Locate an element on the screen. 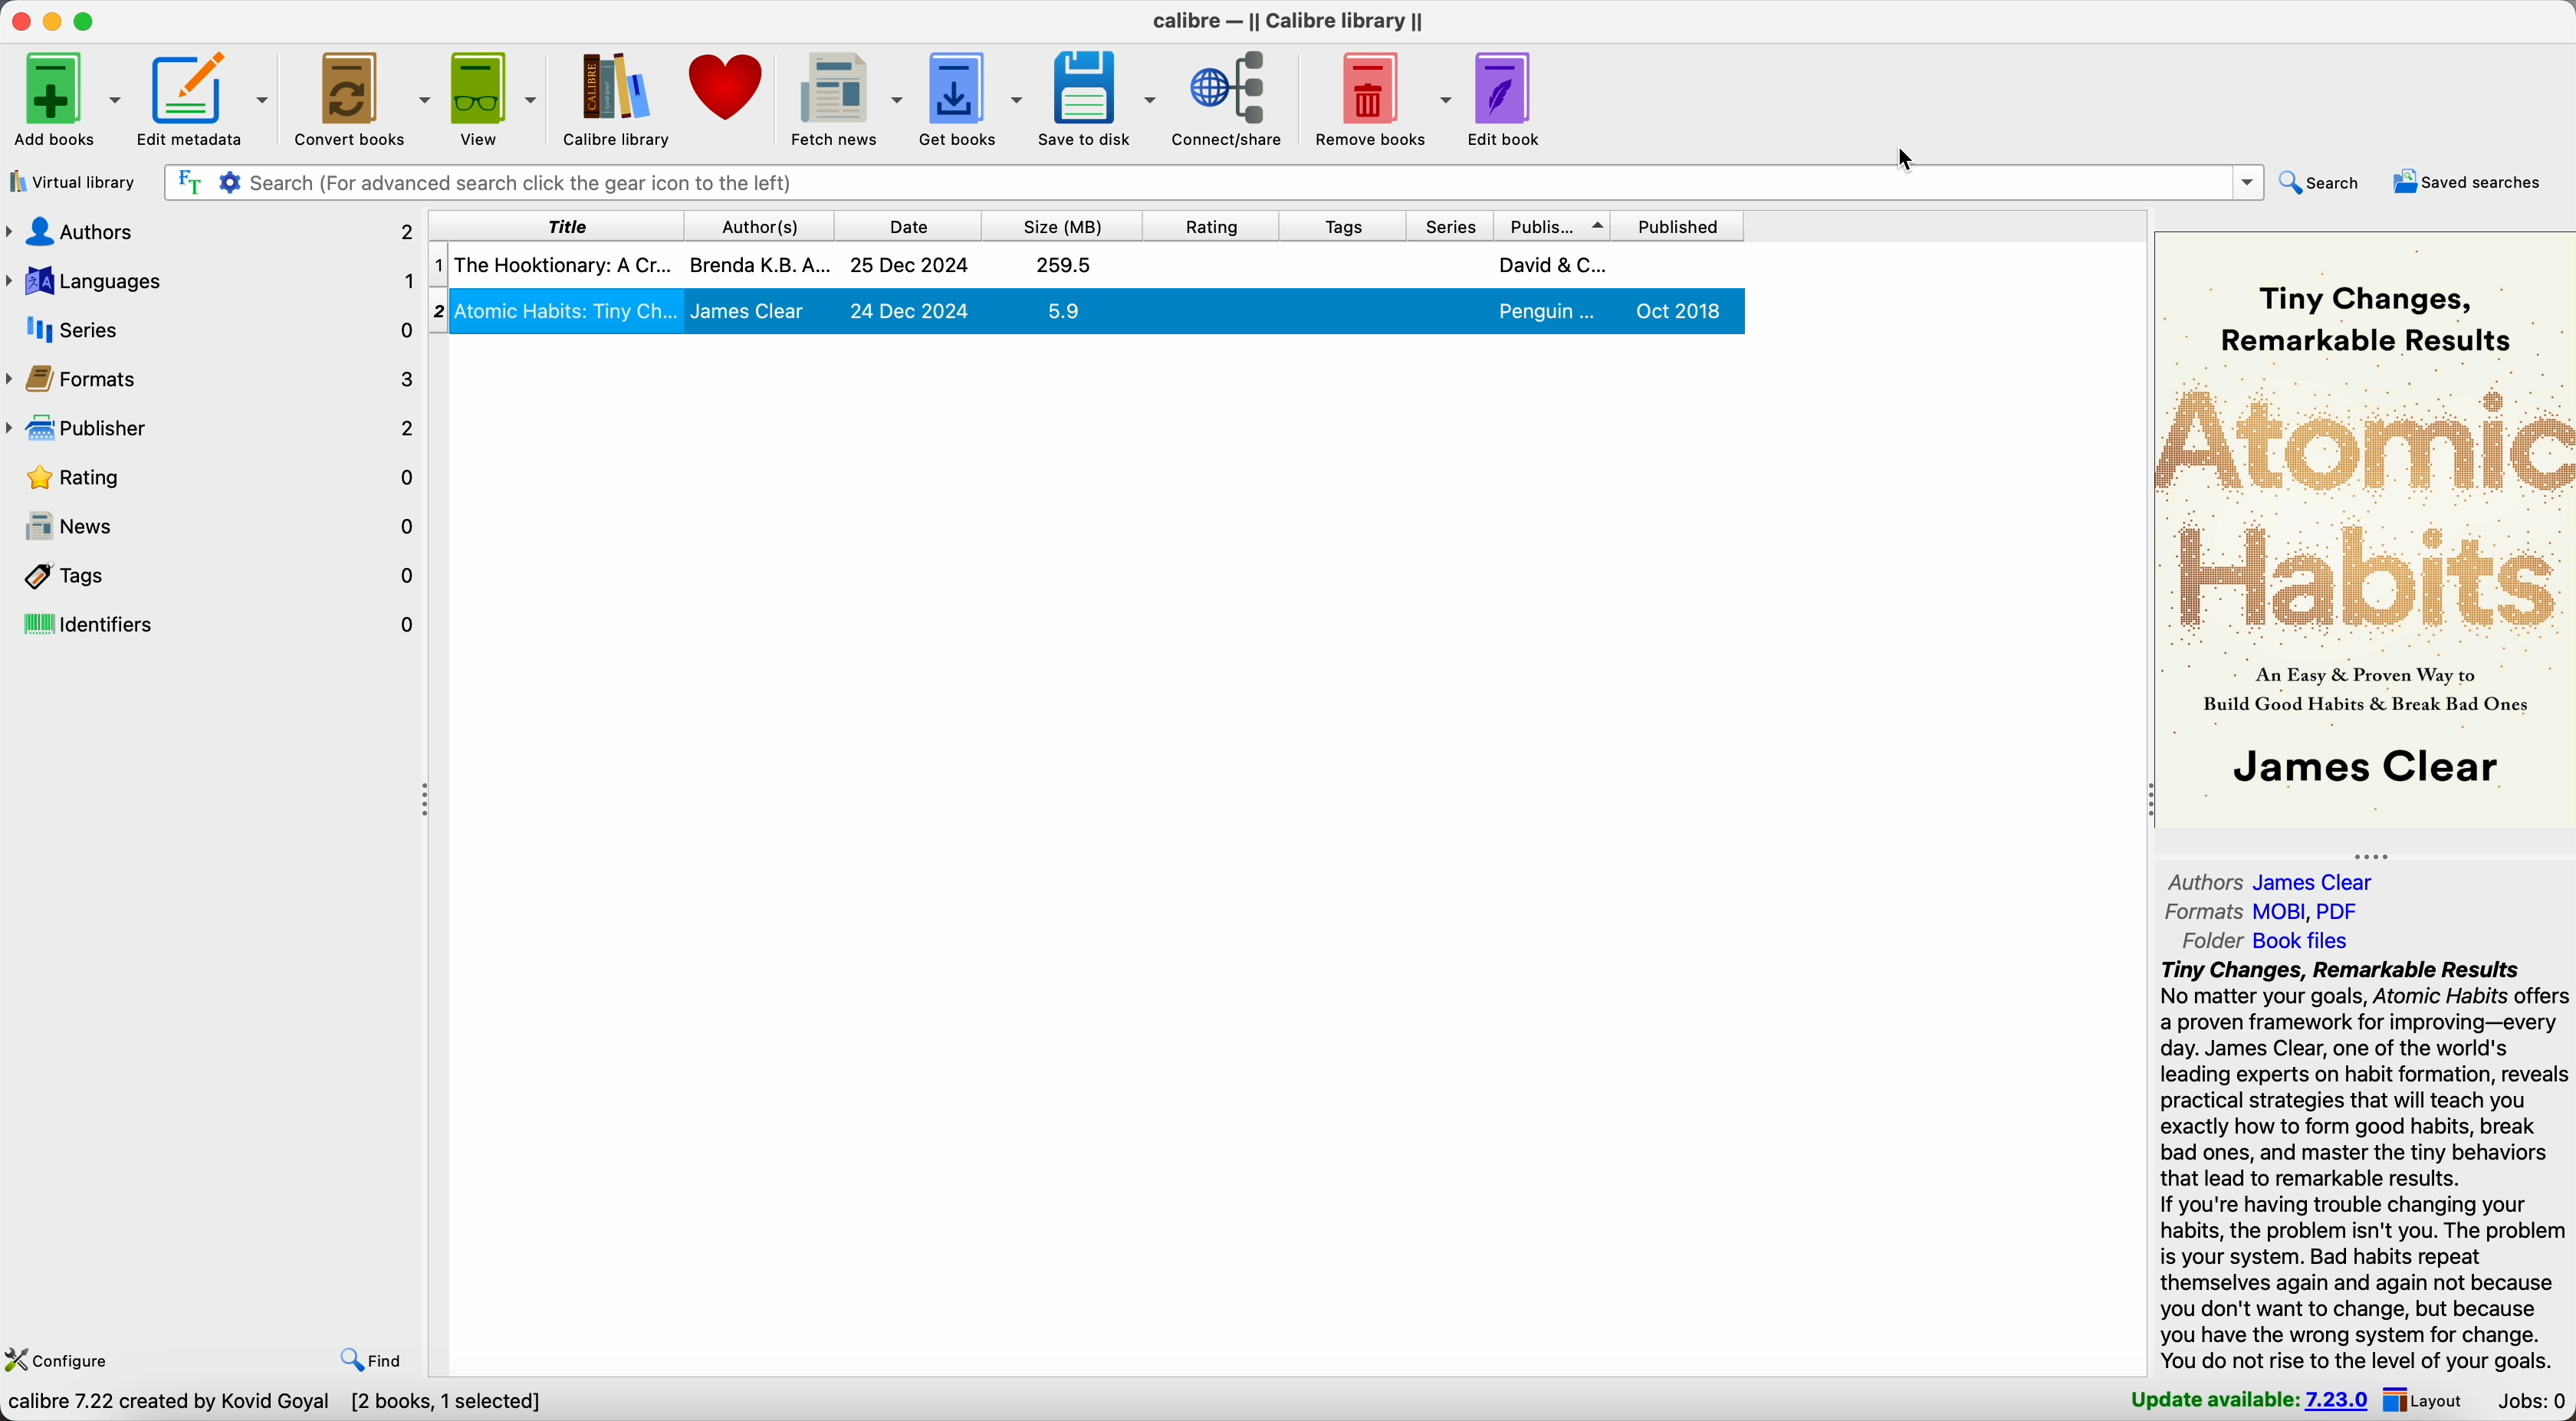  formats is located at coordinates (213, 378).